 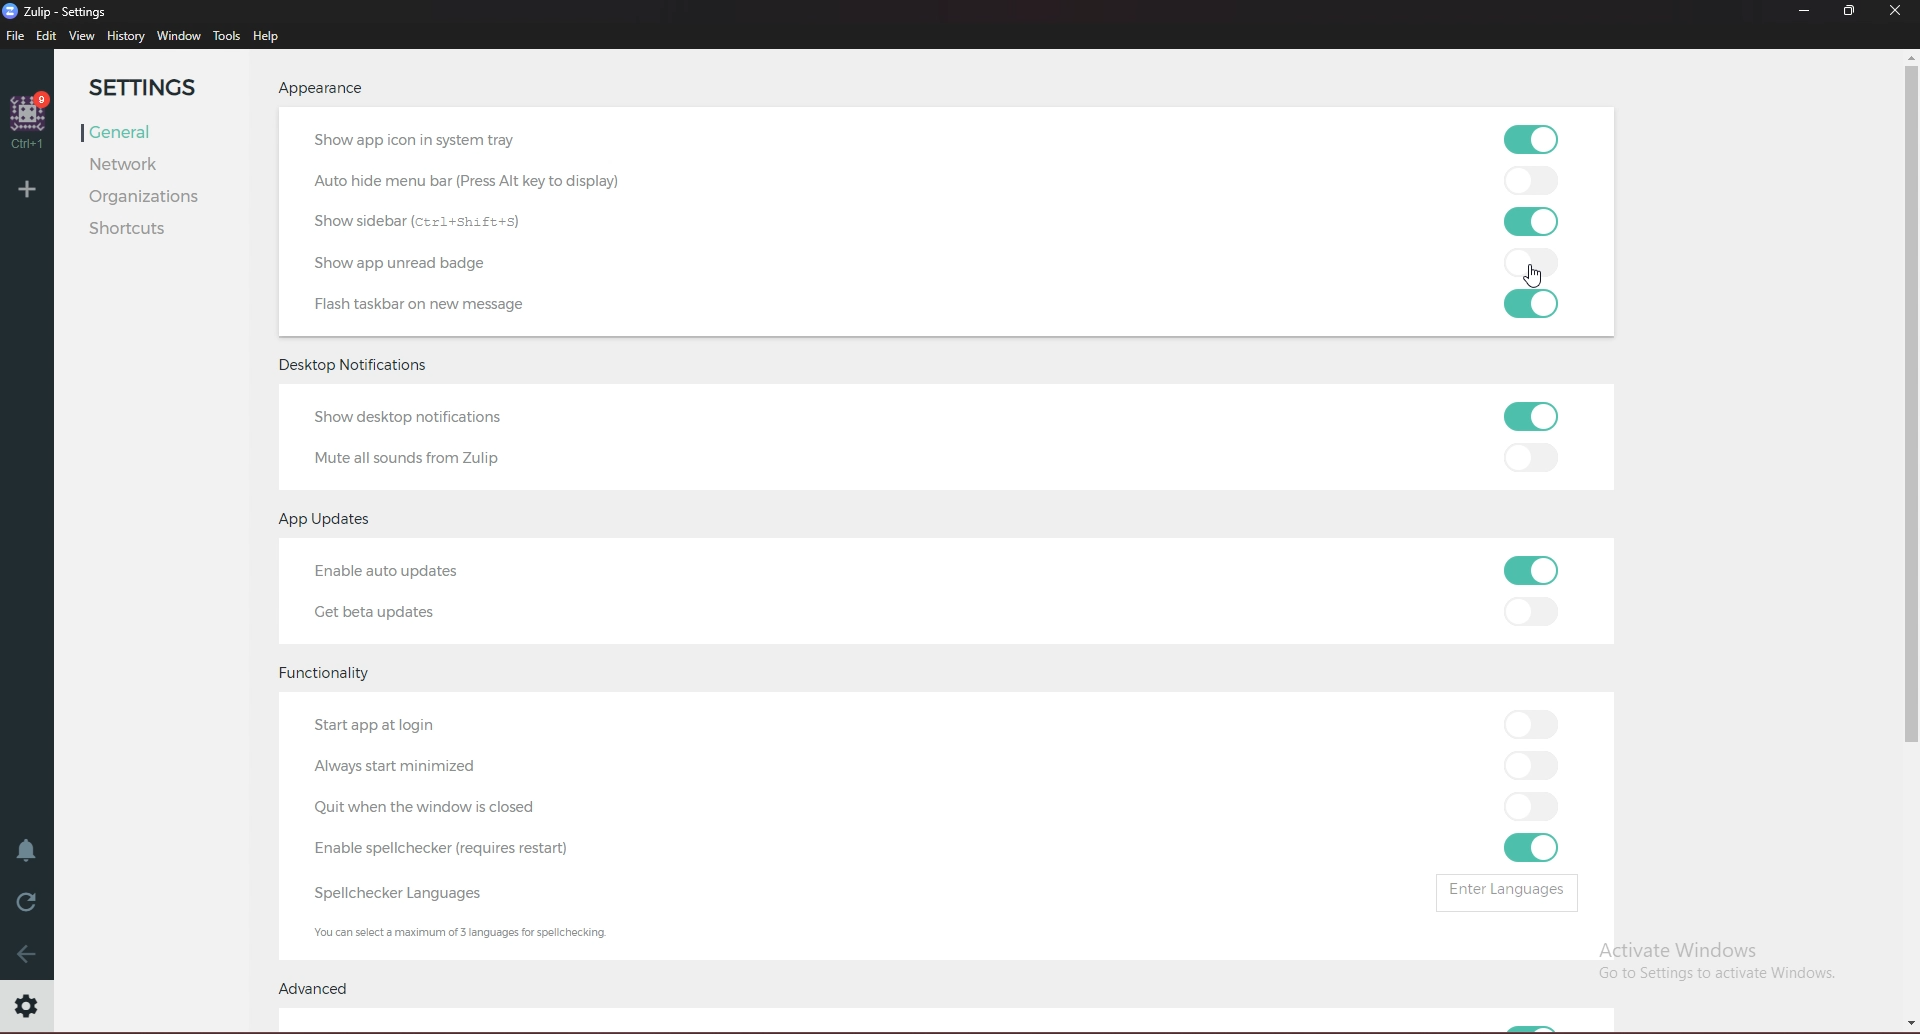 I want to click on home, so click(x=30, y=122).